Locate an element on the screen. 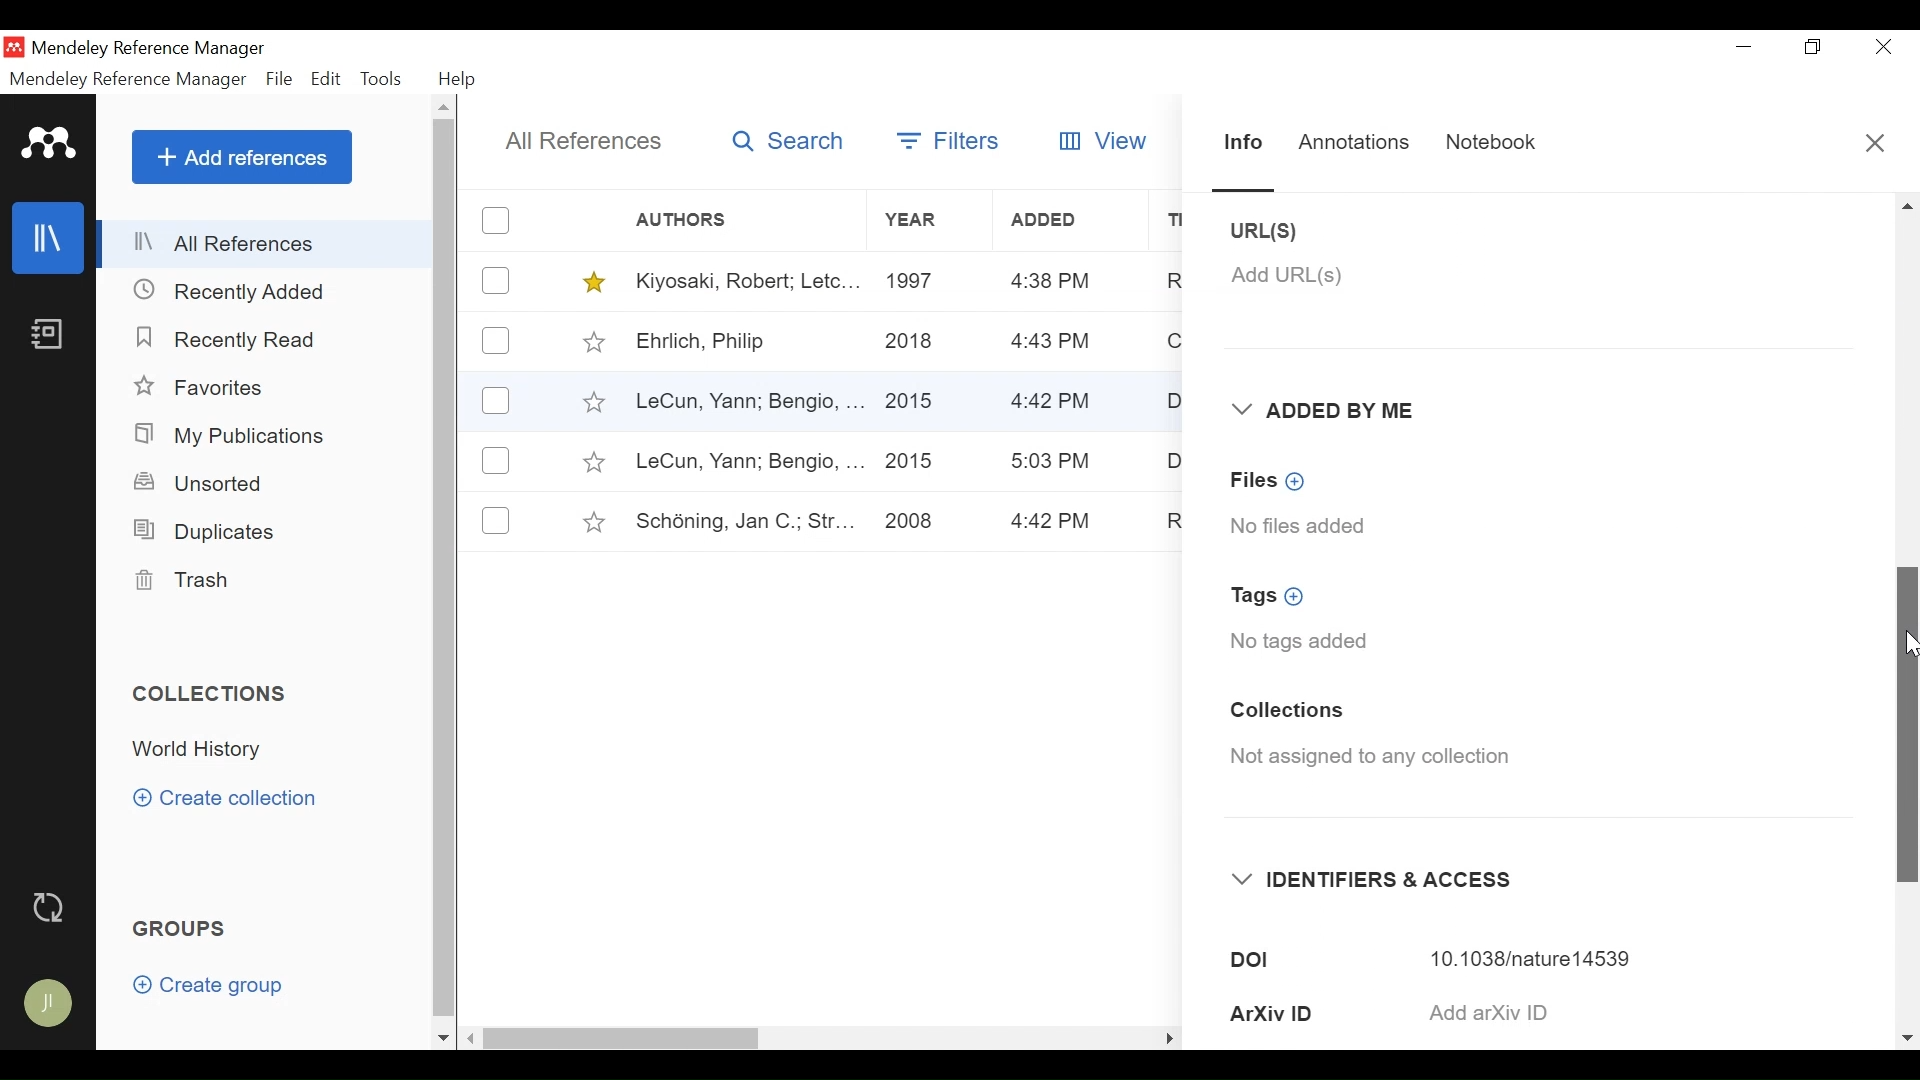  Create category is located at coordinates (227, 797).